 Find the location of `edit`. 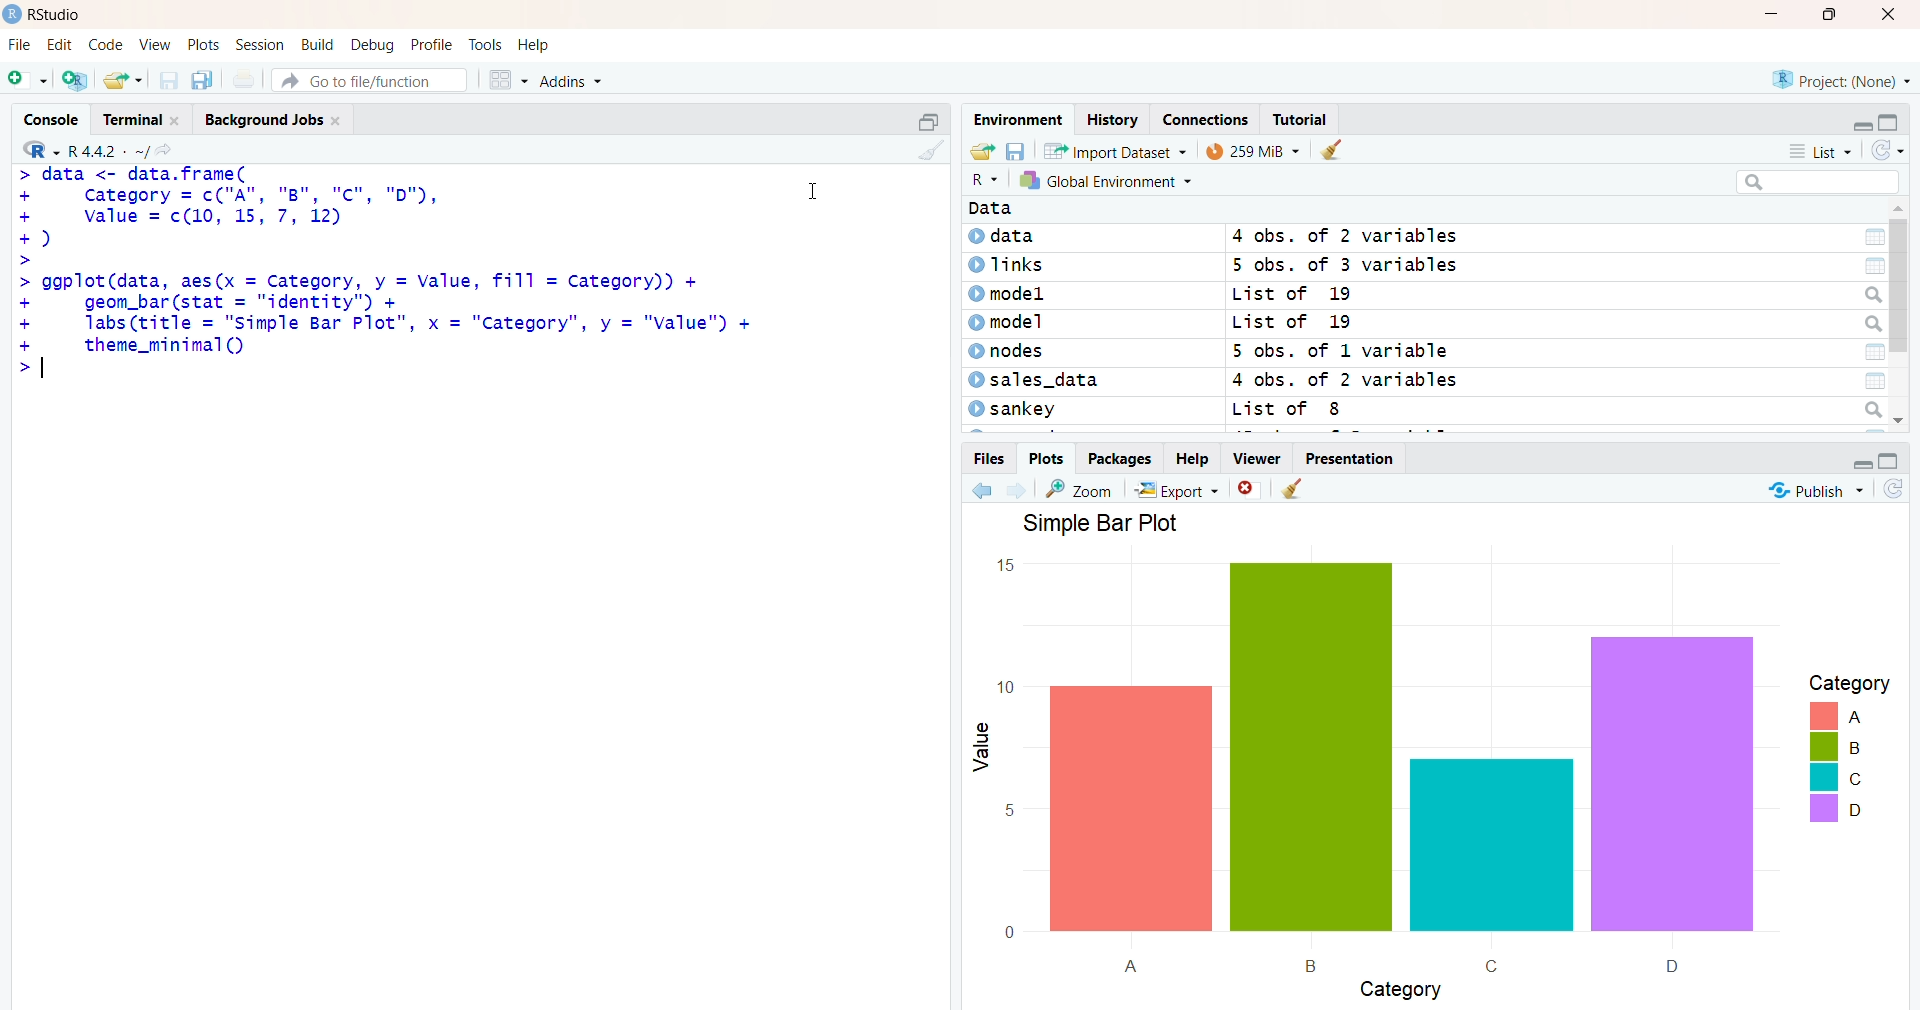

edit is located at coordinates (60, 45).